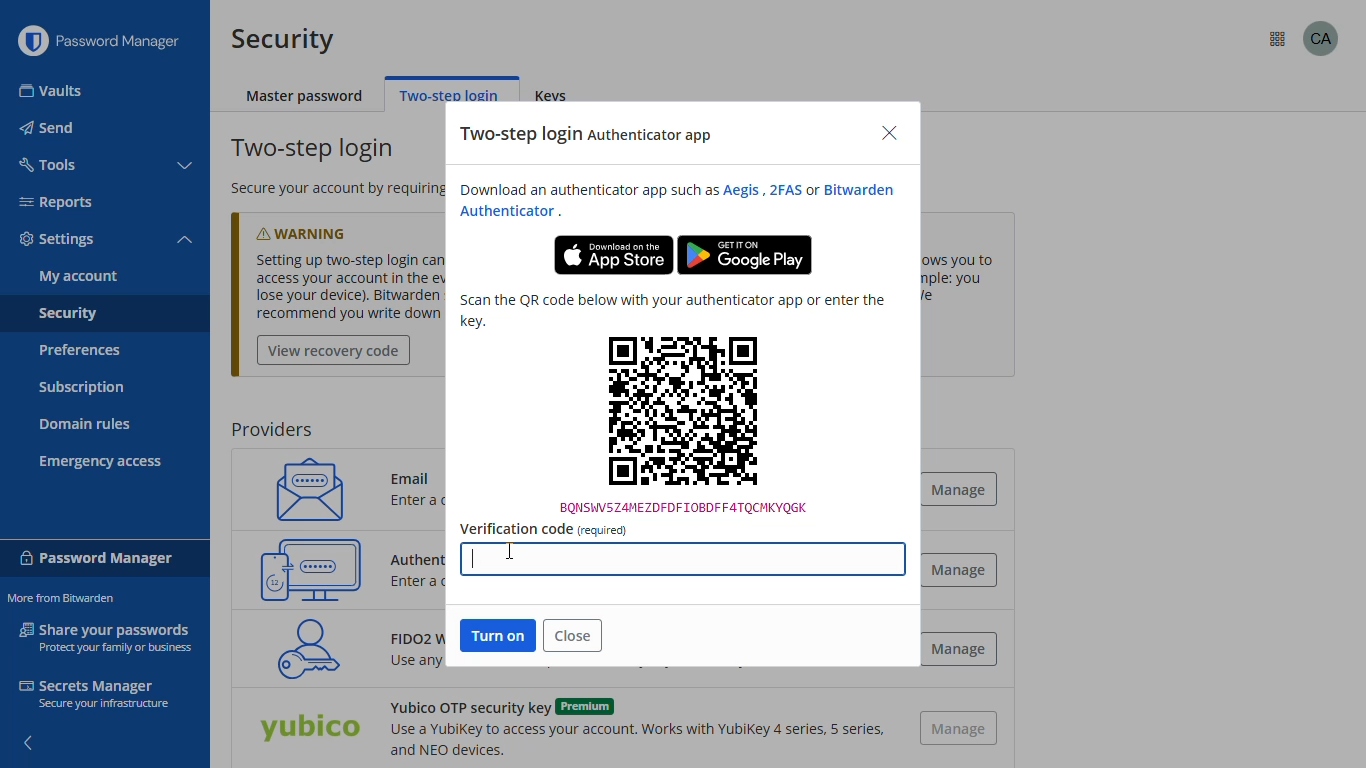 The image size is (1366, 768). What do you see at coordinates (745, 255) in the screenshot?
I see `get it on google play` at bounding box center [745, 255].